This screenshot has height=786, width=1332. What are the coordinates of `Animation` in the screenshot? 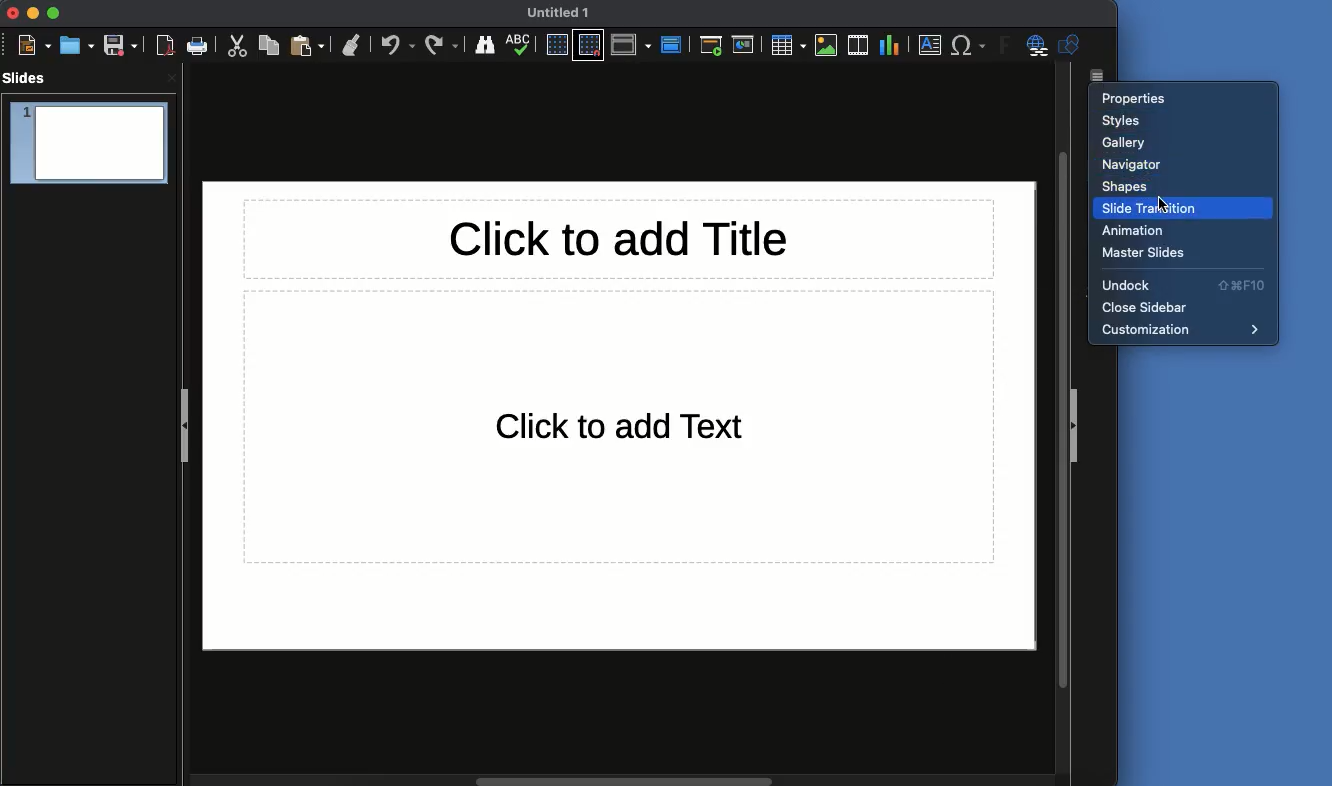 It's located at (1138, 231).